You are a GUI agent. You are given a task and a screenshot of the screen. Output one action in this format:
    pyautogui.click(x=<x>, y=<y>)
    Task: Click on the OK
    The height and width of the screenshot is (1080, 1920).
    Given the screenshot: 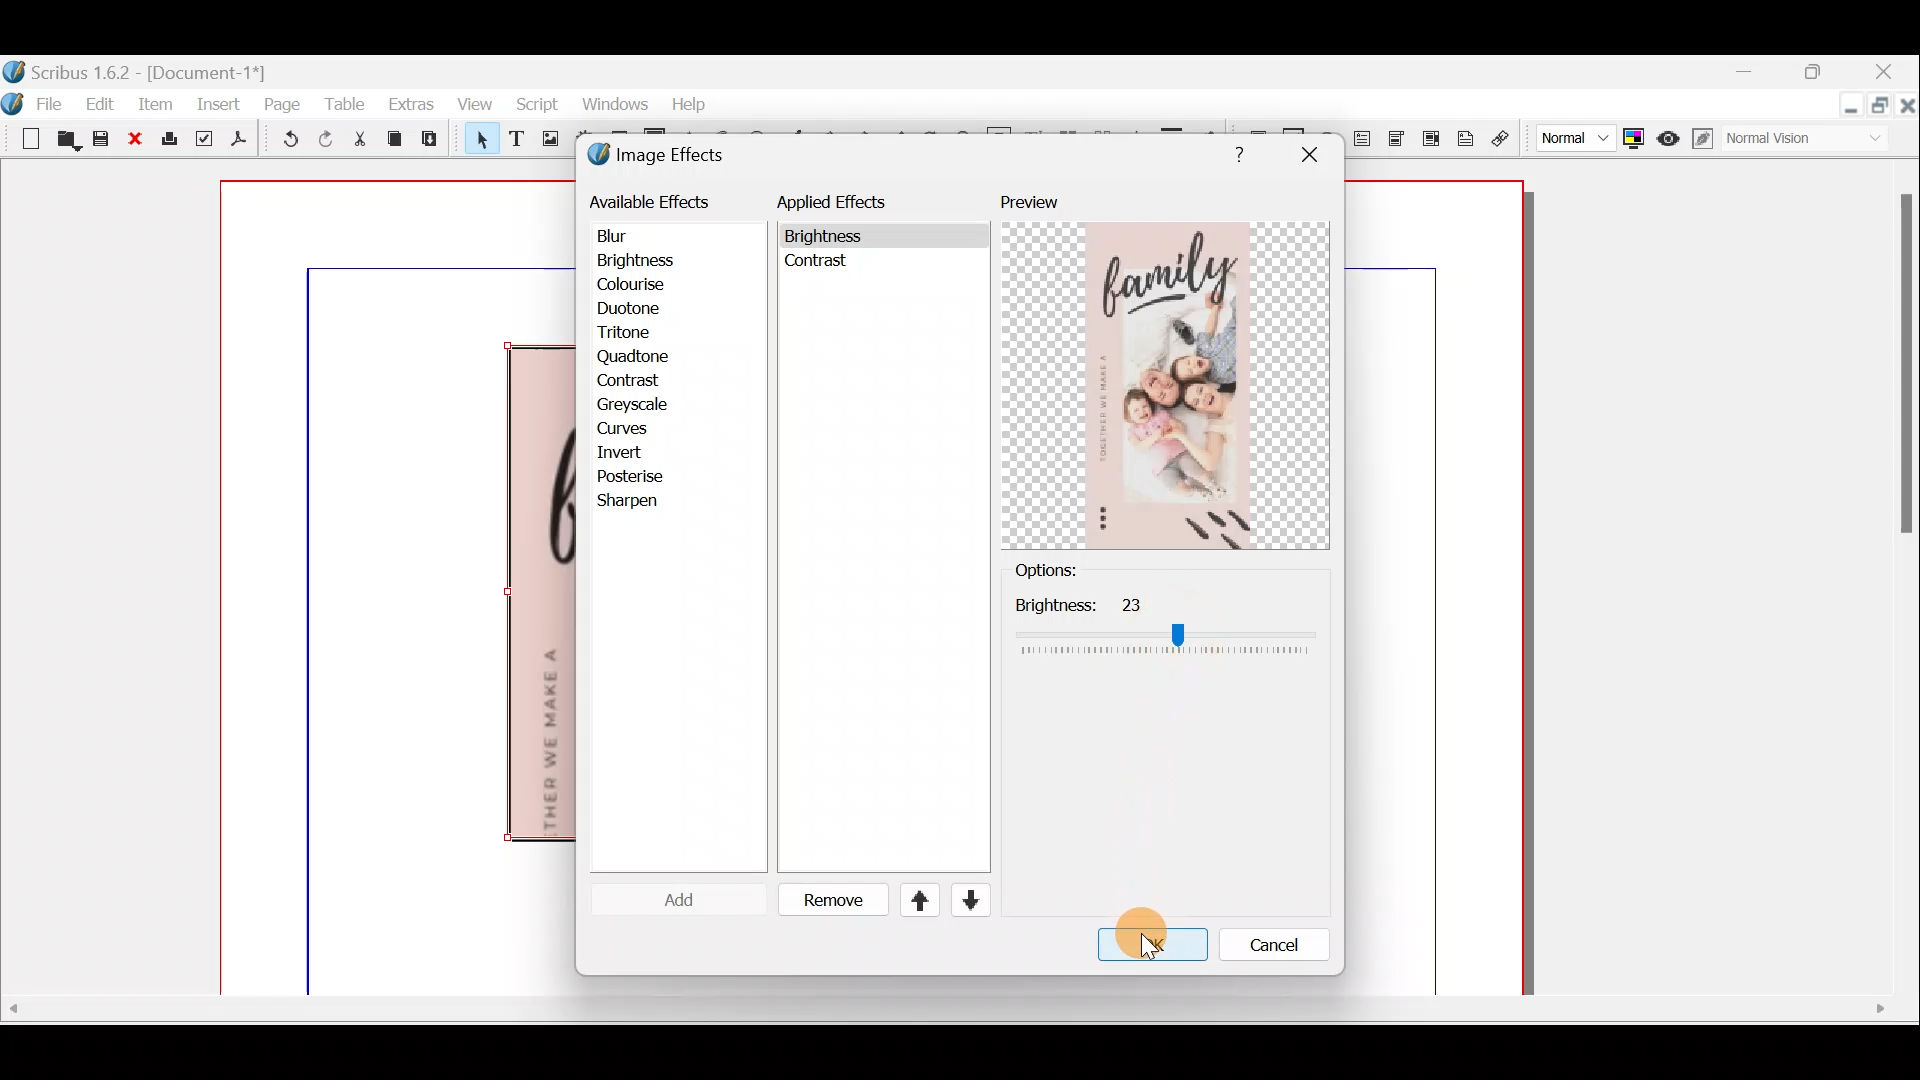 What is the action you would take?
    pyautogui.click(x=1145, y=947)
    